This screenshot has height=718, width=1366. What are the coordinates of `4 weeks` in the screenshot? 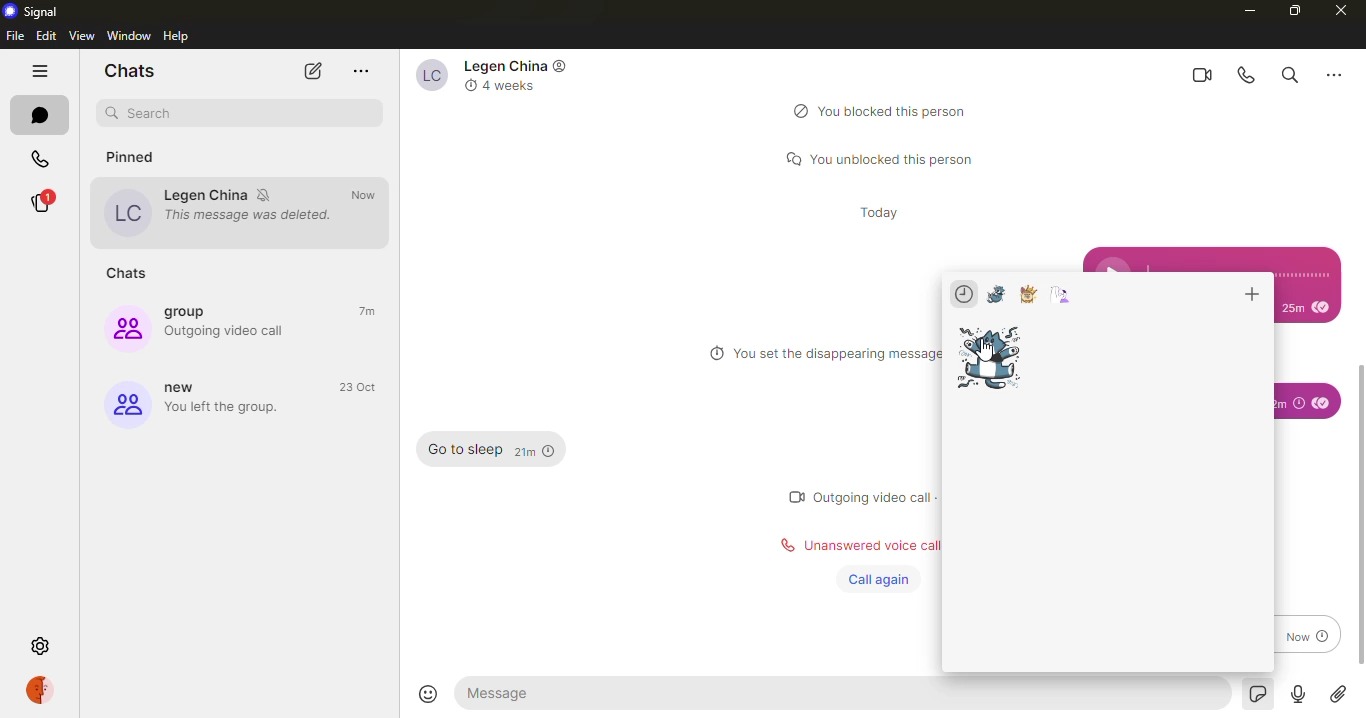 It's located at (510, 87).